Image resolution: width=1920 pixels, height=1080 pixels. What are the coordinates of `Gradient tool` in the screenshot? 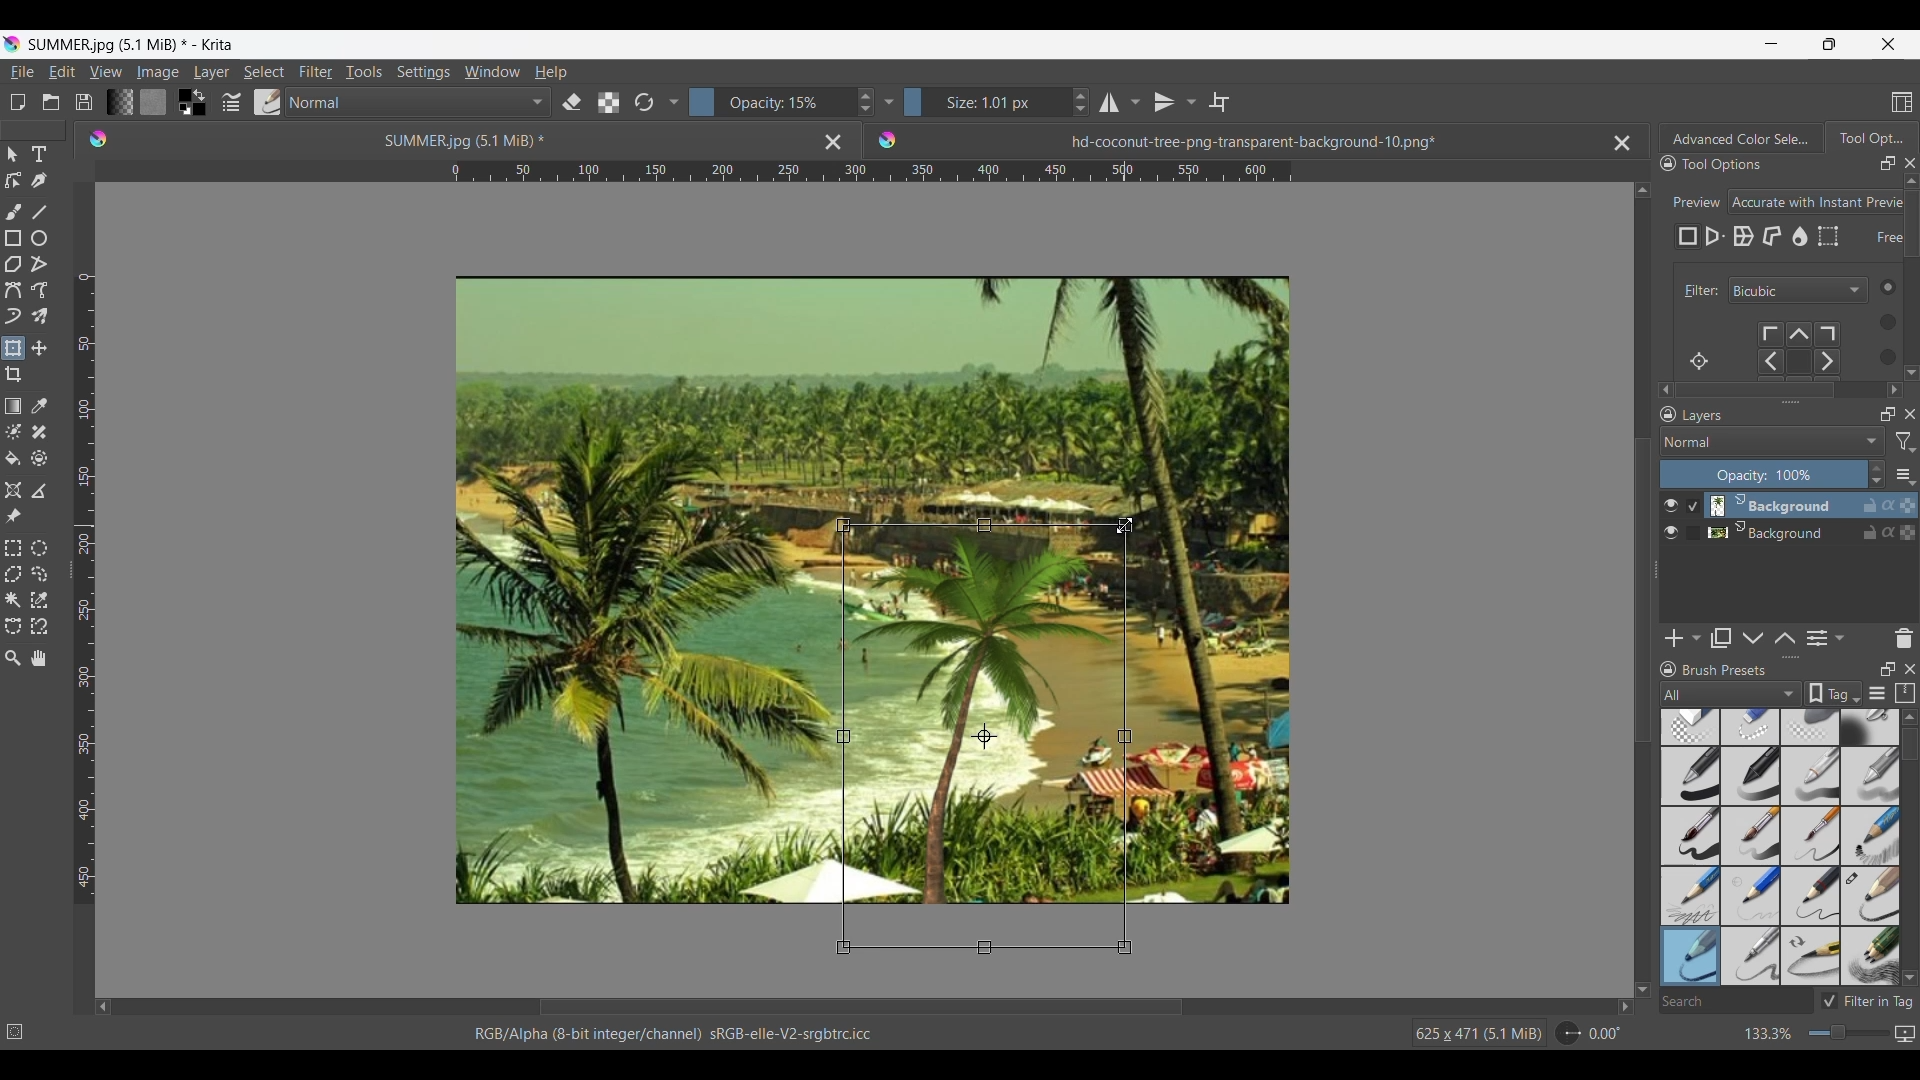 It's located at (13, 406).